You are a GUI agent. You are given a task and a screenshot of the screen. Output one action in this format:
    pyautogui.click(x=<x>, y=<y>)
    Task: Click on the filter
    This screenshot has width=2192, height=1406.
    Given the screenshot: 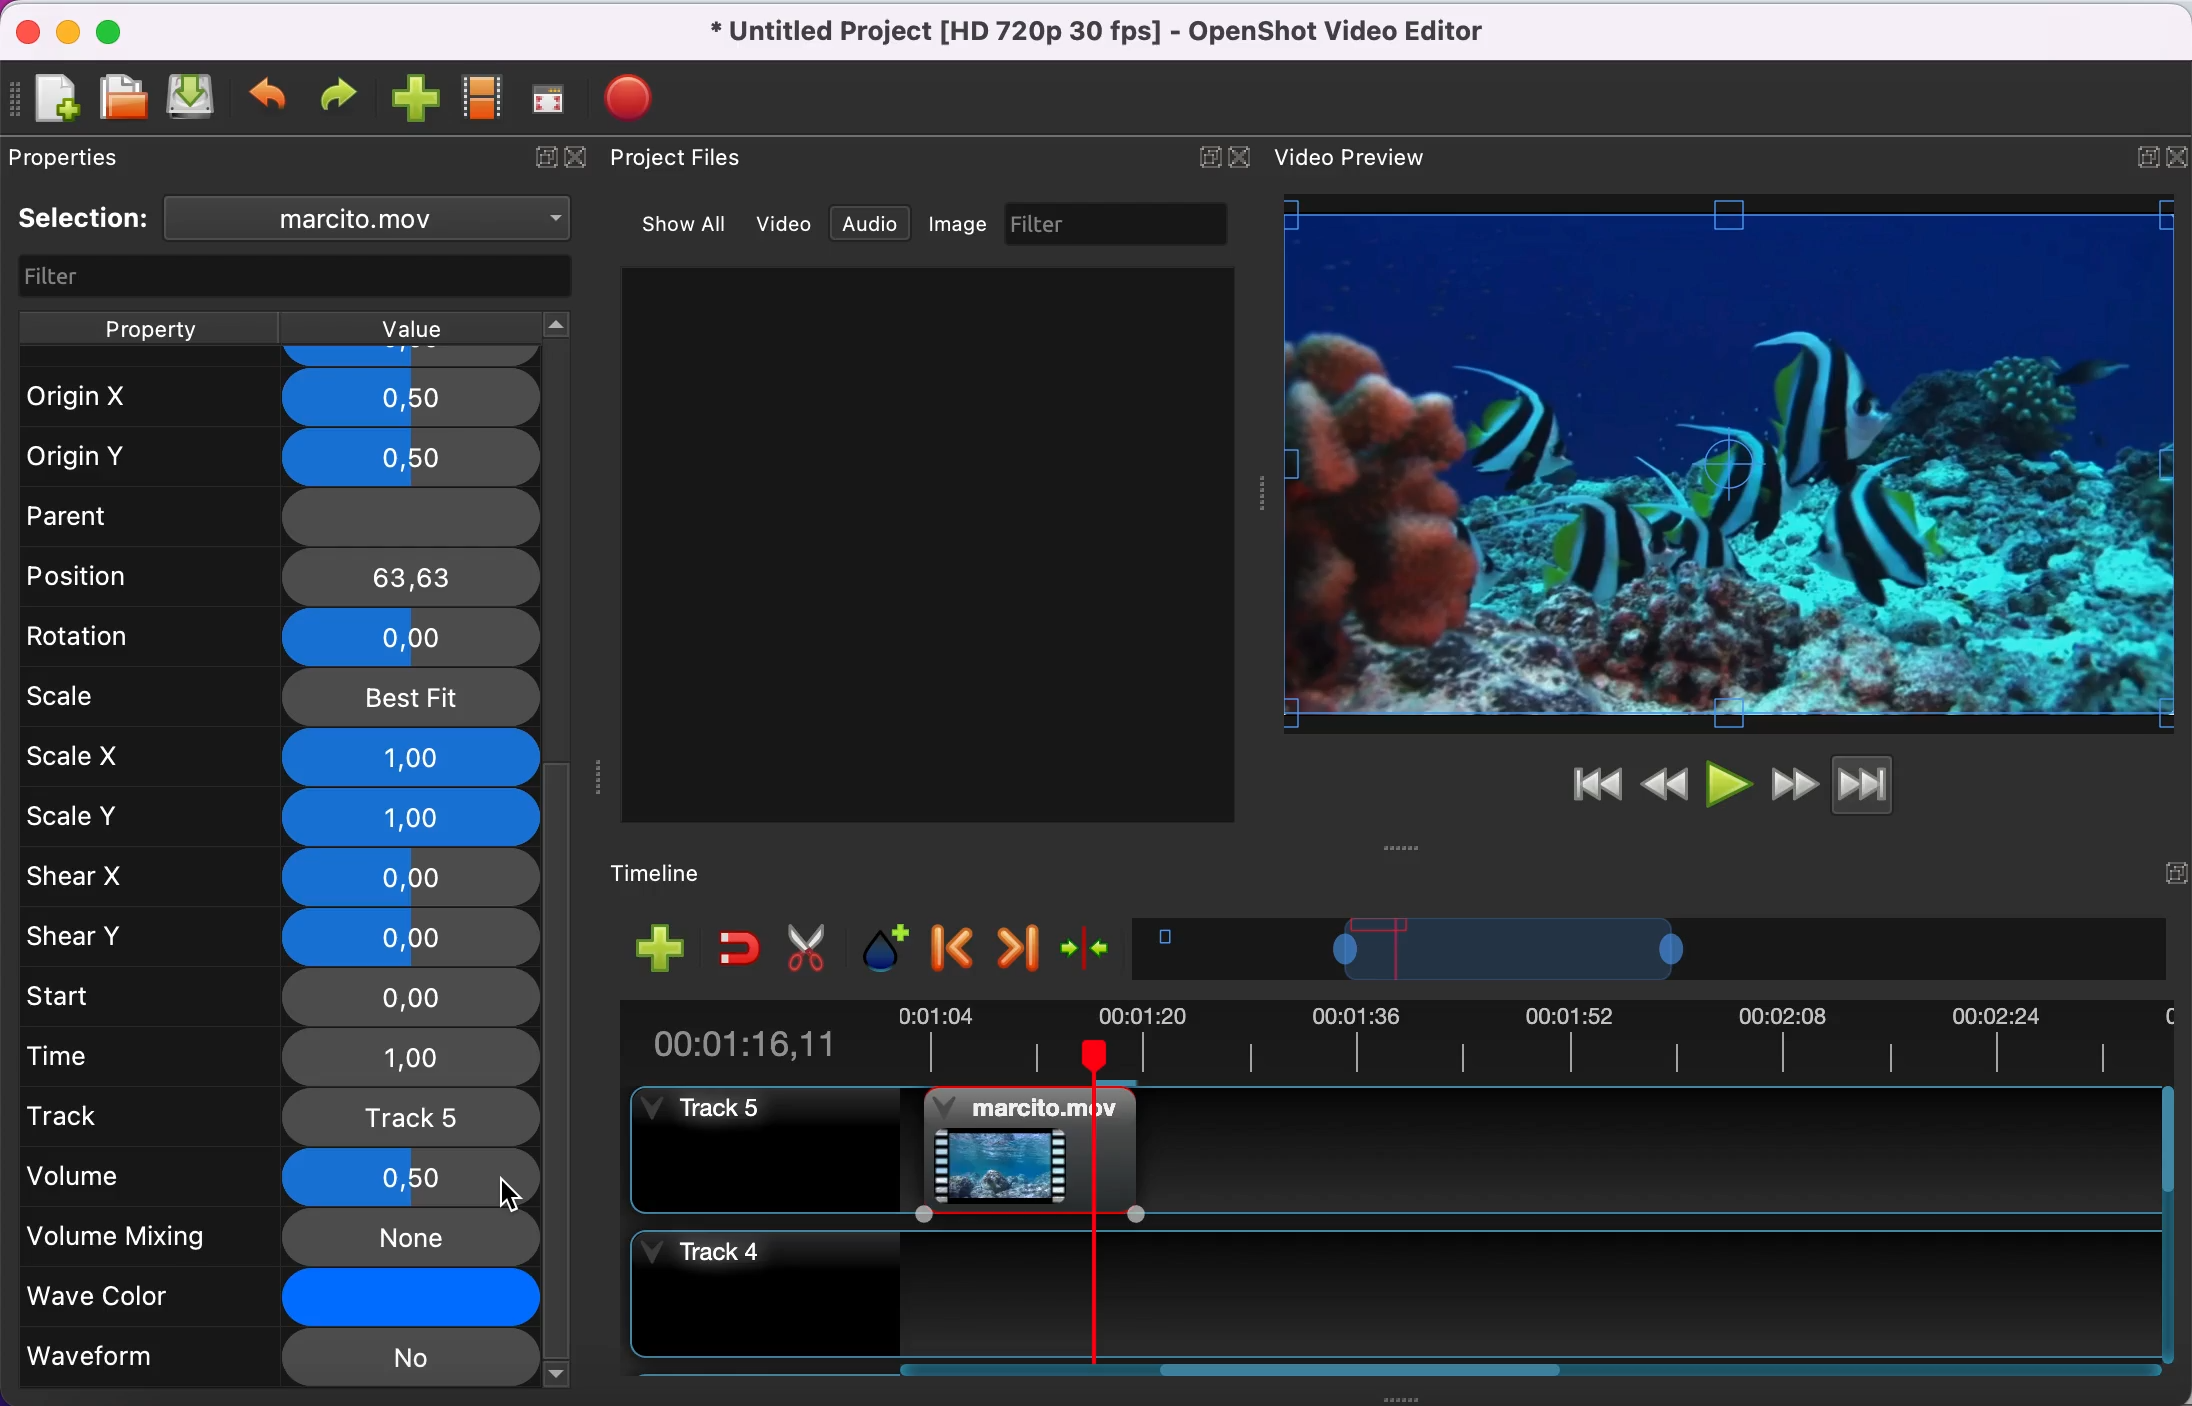 What is the action you would take?
    pyautogui.click(x=1122, y=224)
    